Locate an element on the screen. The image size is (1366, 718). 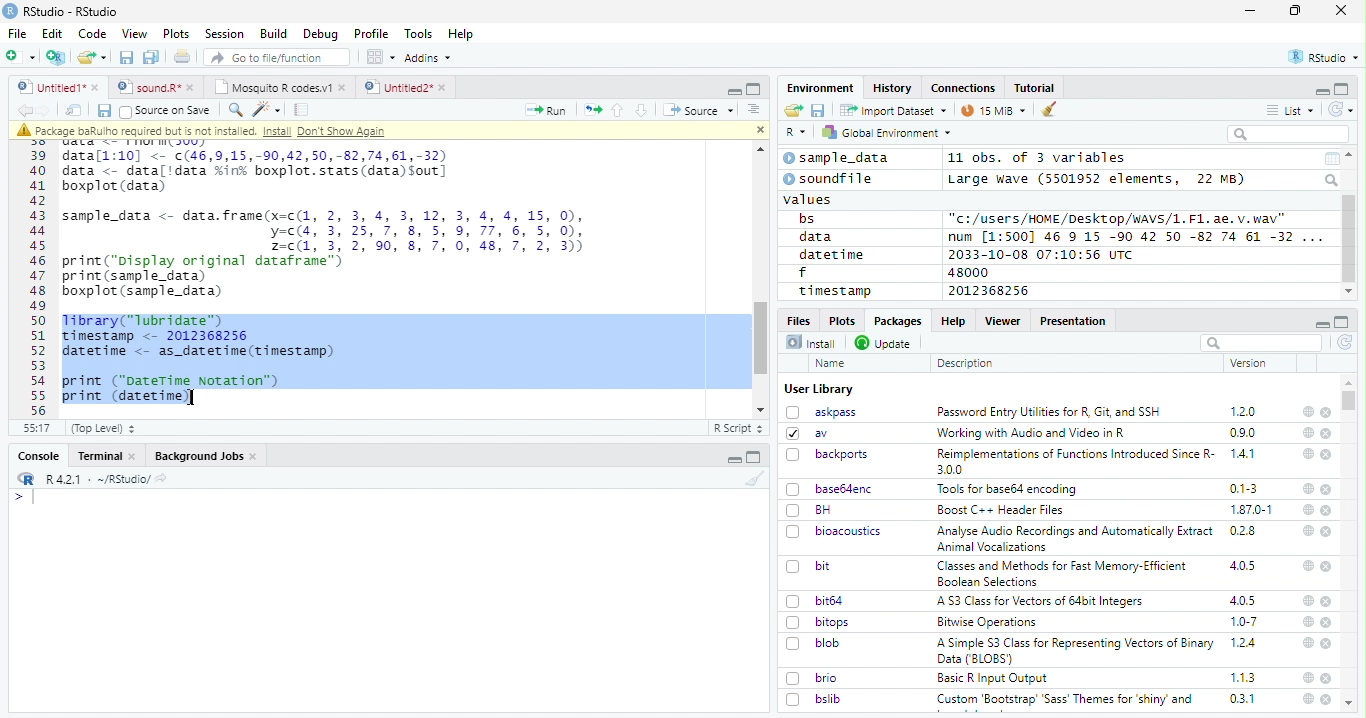
close is located at coordinates (1327, 623).